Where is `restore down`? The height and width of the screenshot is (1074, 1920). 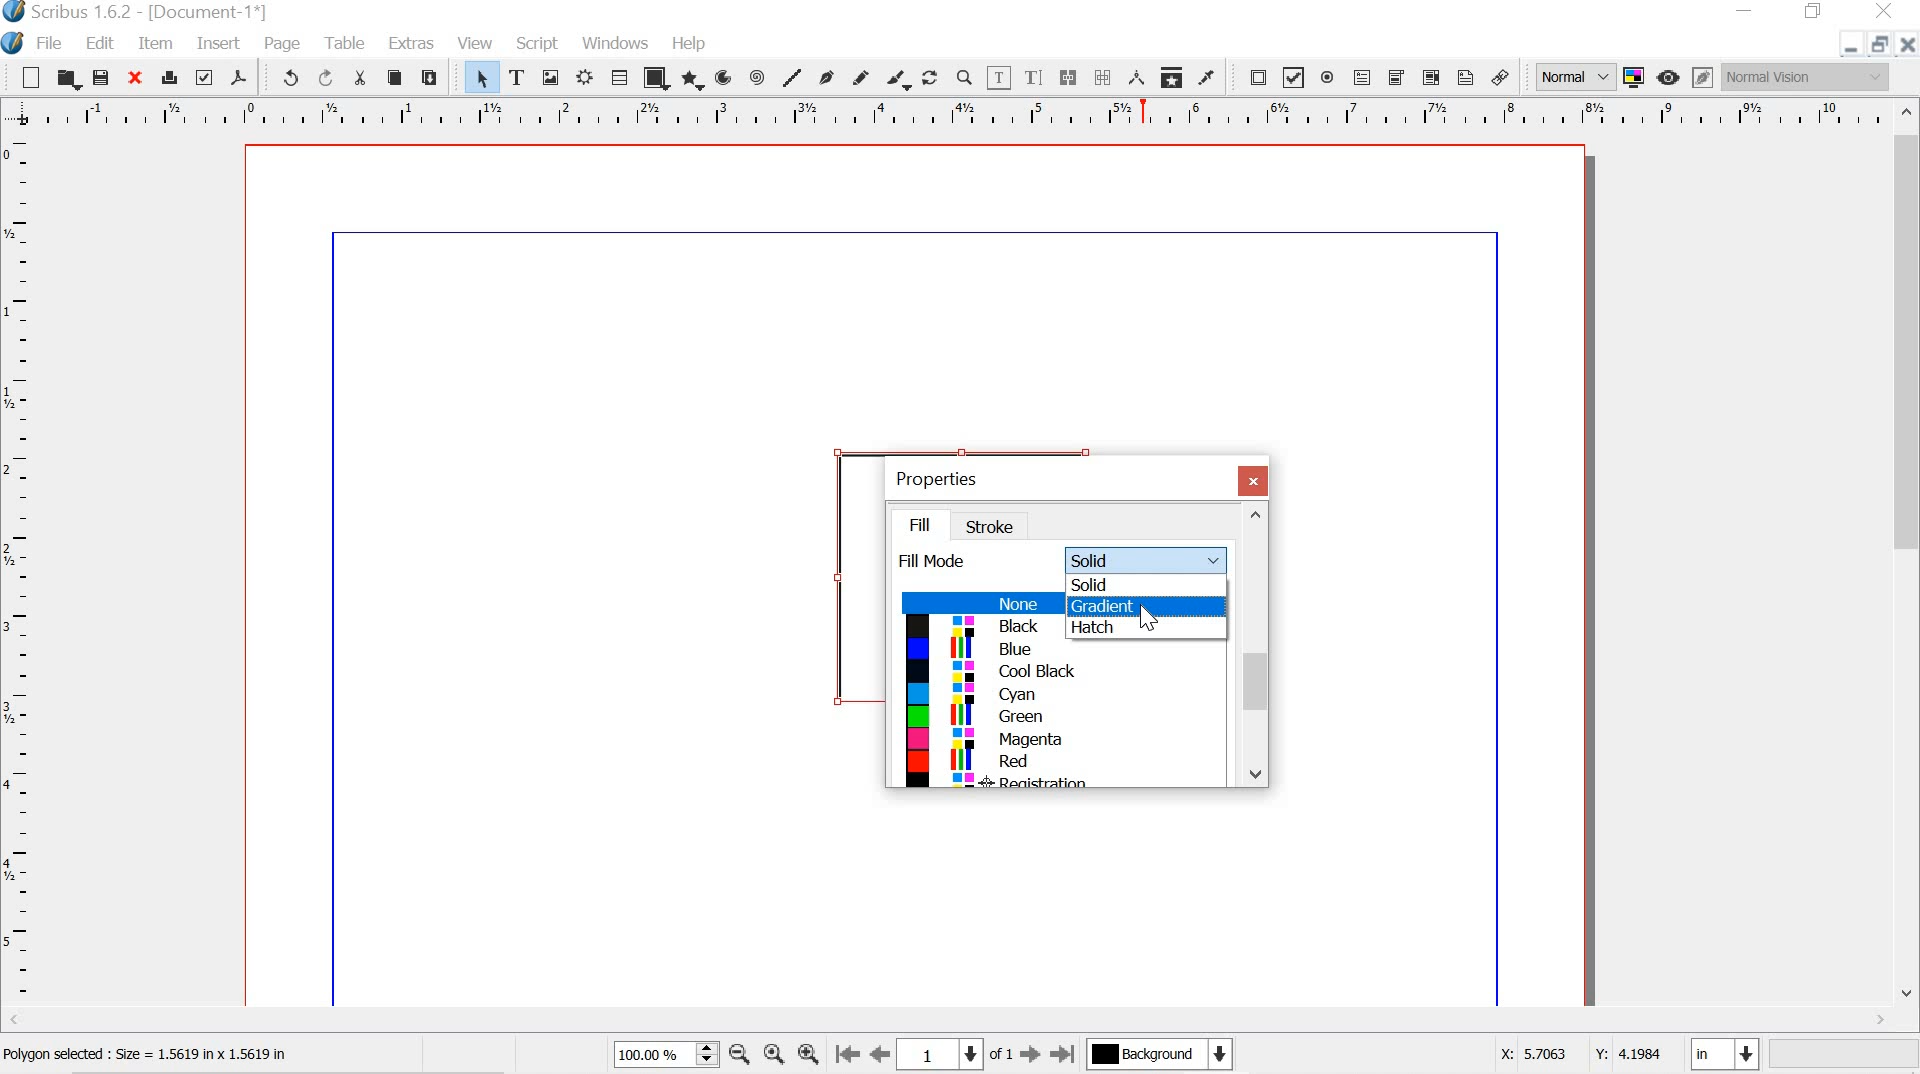
restore down is located at coordinates (1814, 12).